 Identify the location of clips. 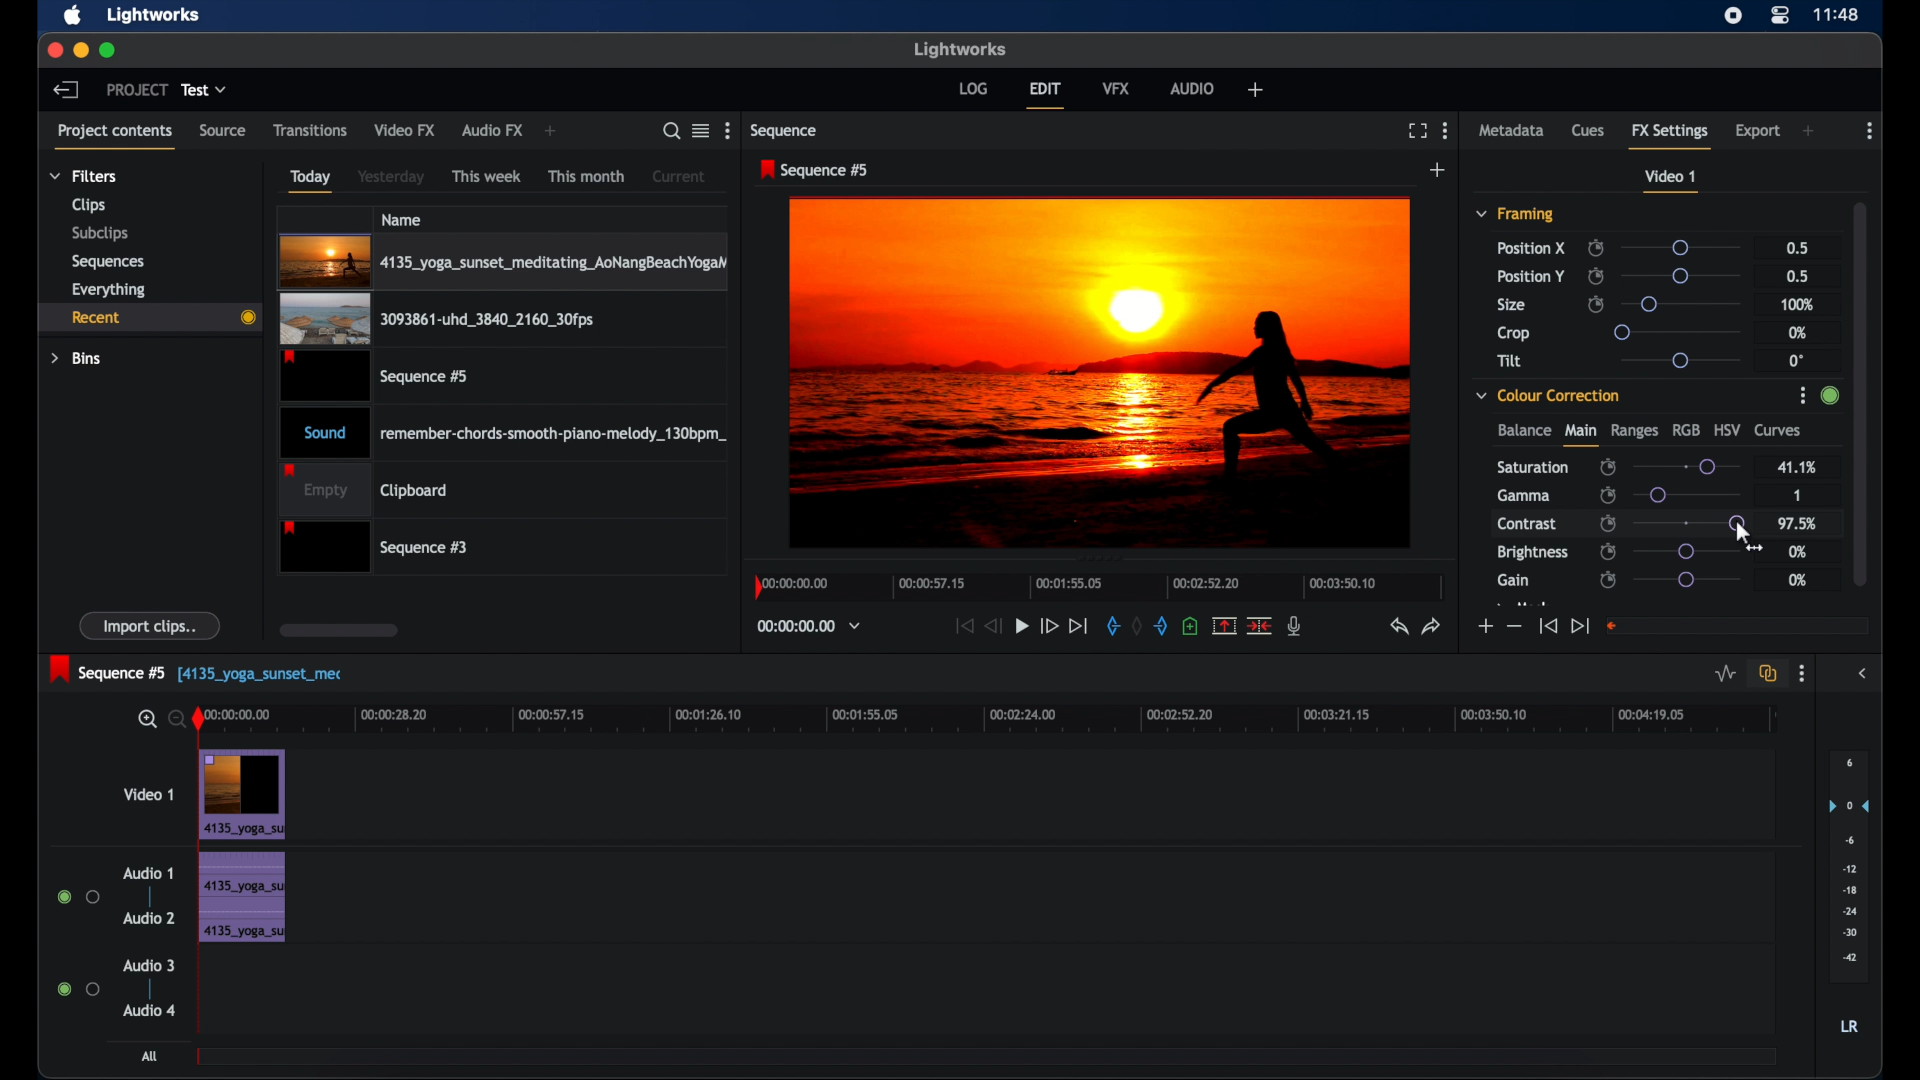
(86, 205).